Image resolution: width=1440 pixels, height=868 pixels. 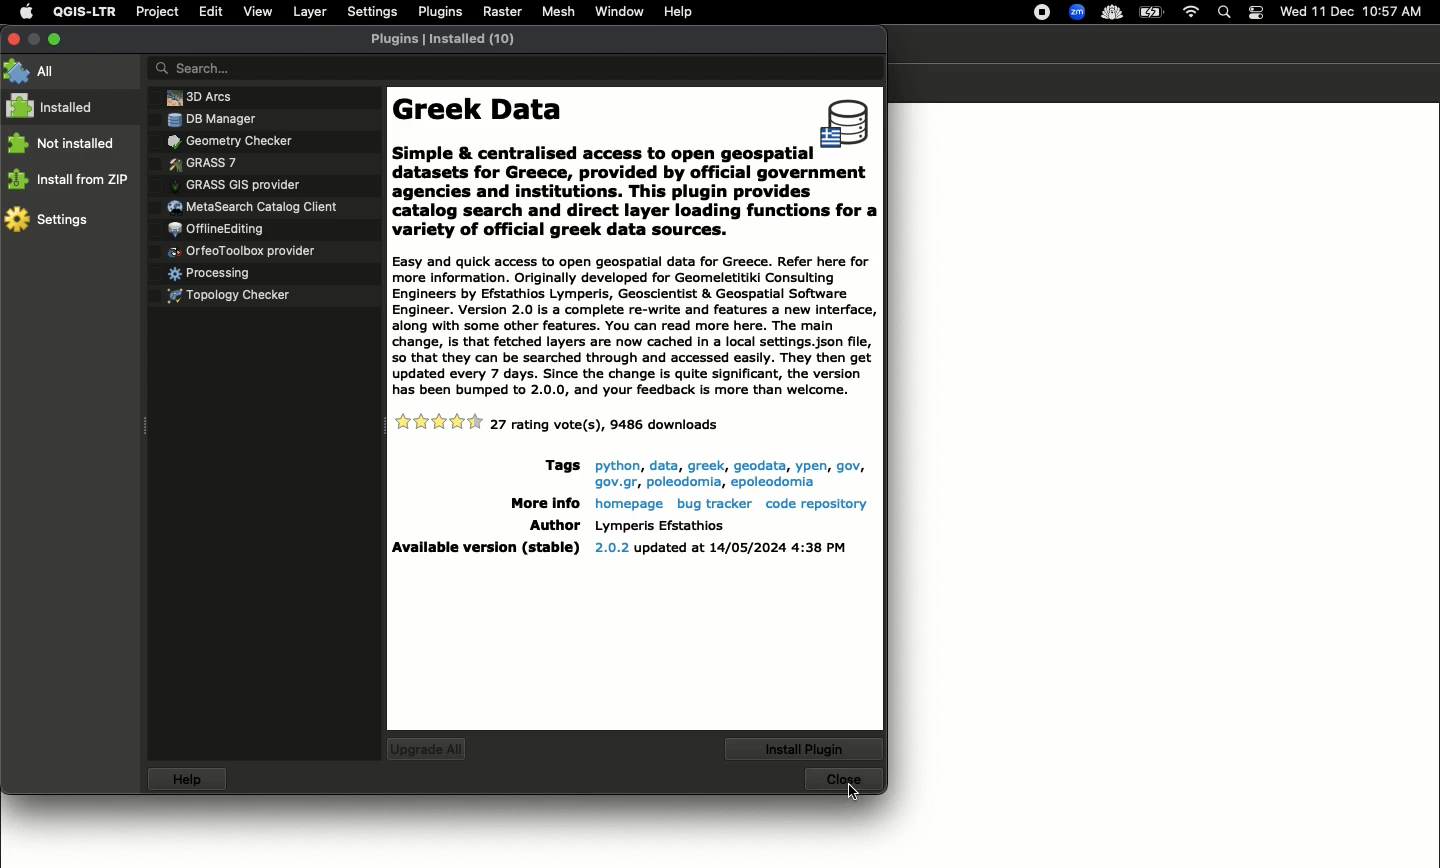 I want to click on 3D Arcs, so click(x=194, y=97).